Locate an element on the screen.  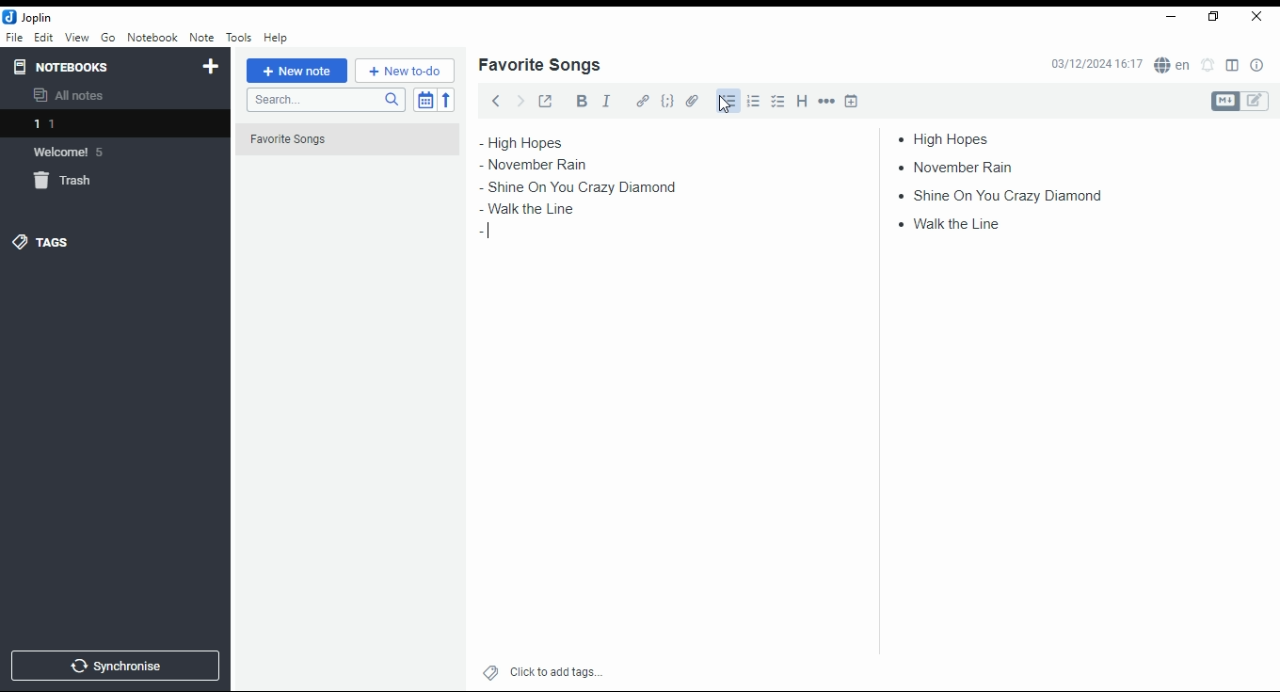
new notebook is located at coordinates (211, 67).